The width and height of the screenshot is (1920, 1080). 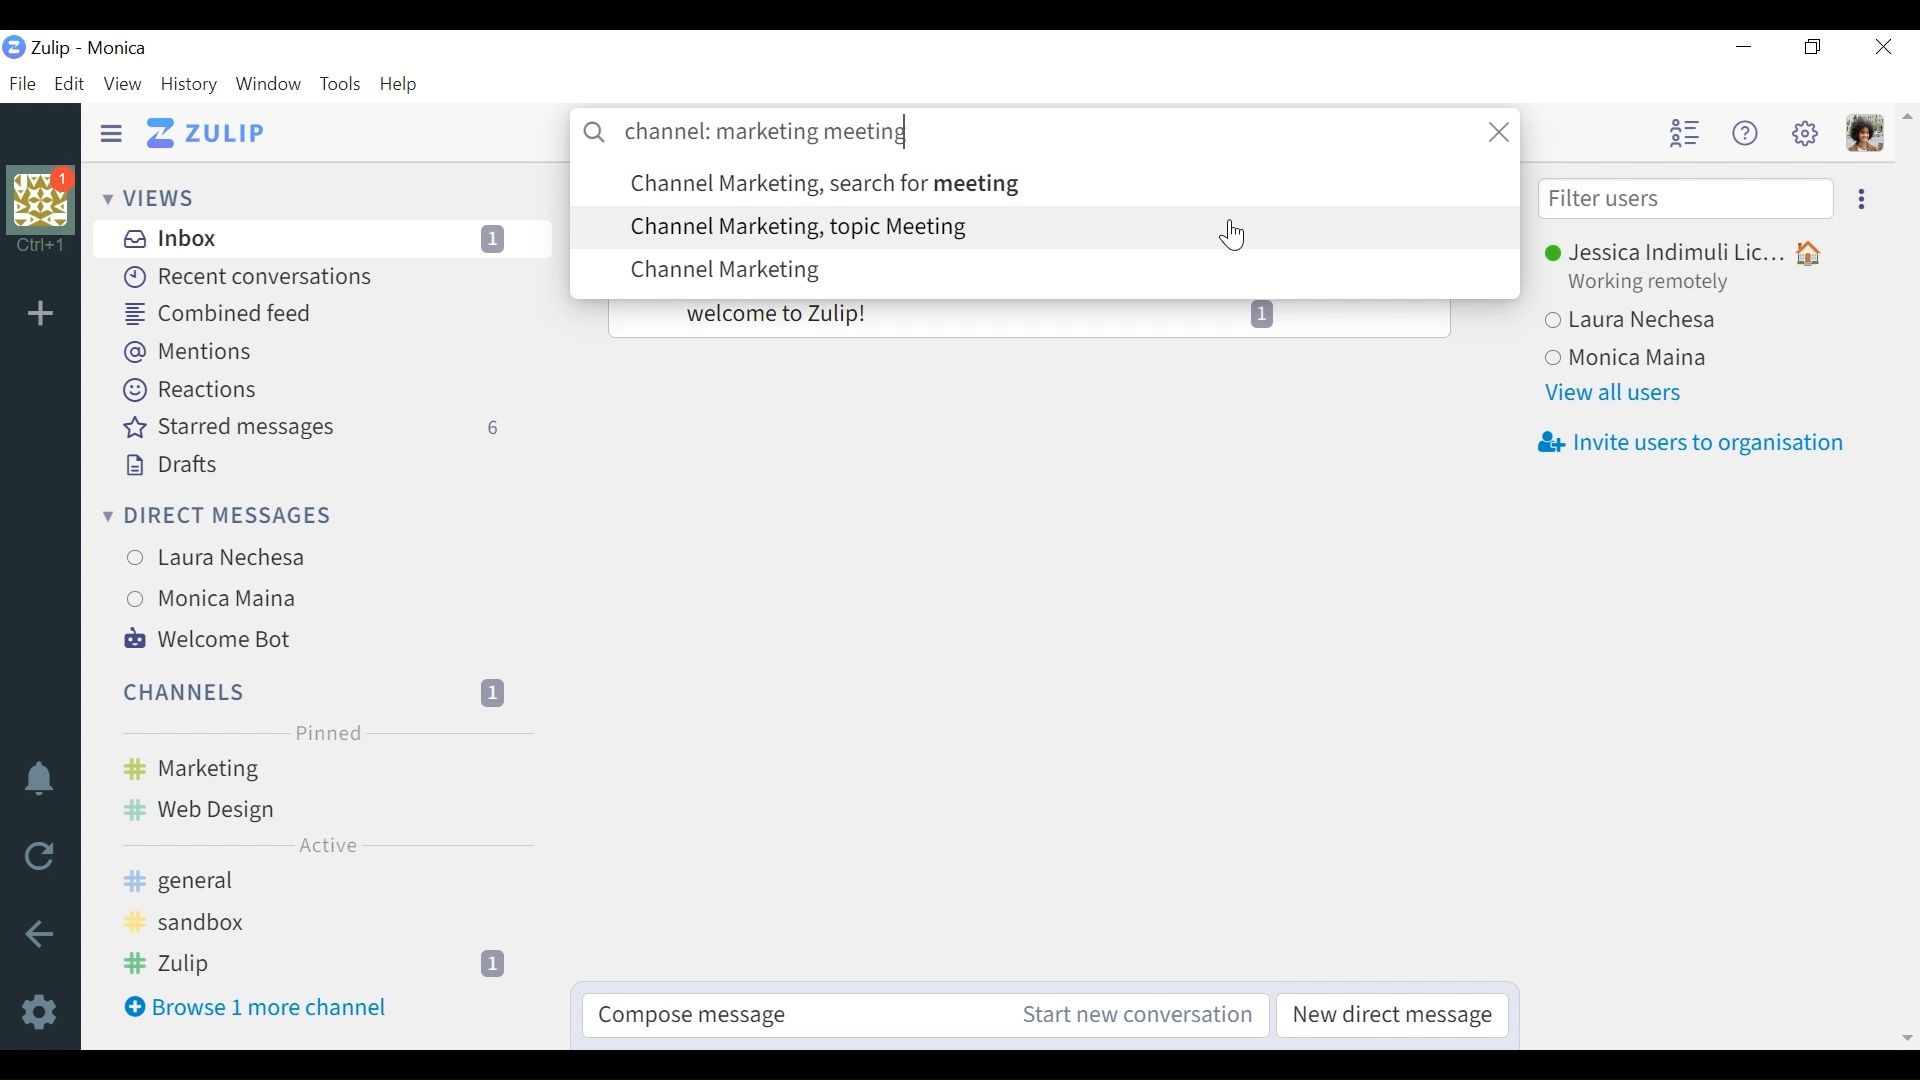 What do you see at coordinates (1700, 249) in the screenshot?
I see `Jessica Indimuli Lic...` at bounding box center [1700, 249].